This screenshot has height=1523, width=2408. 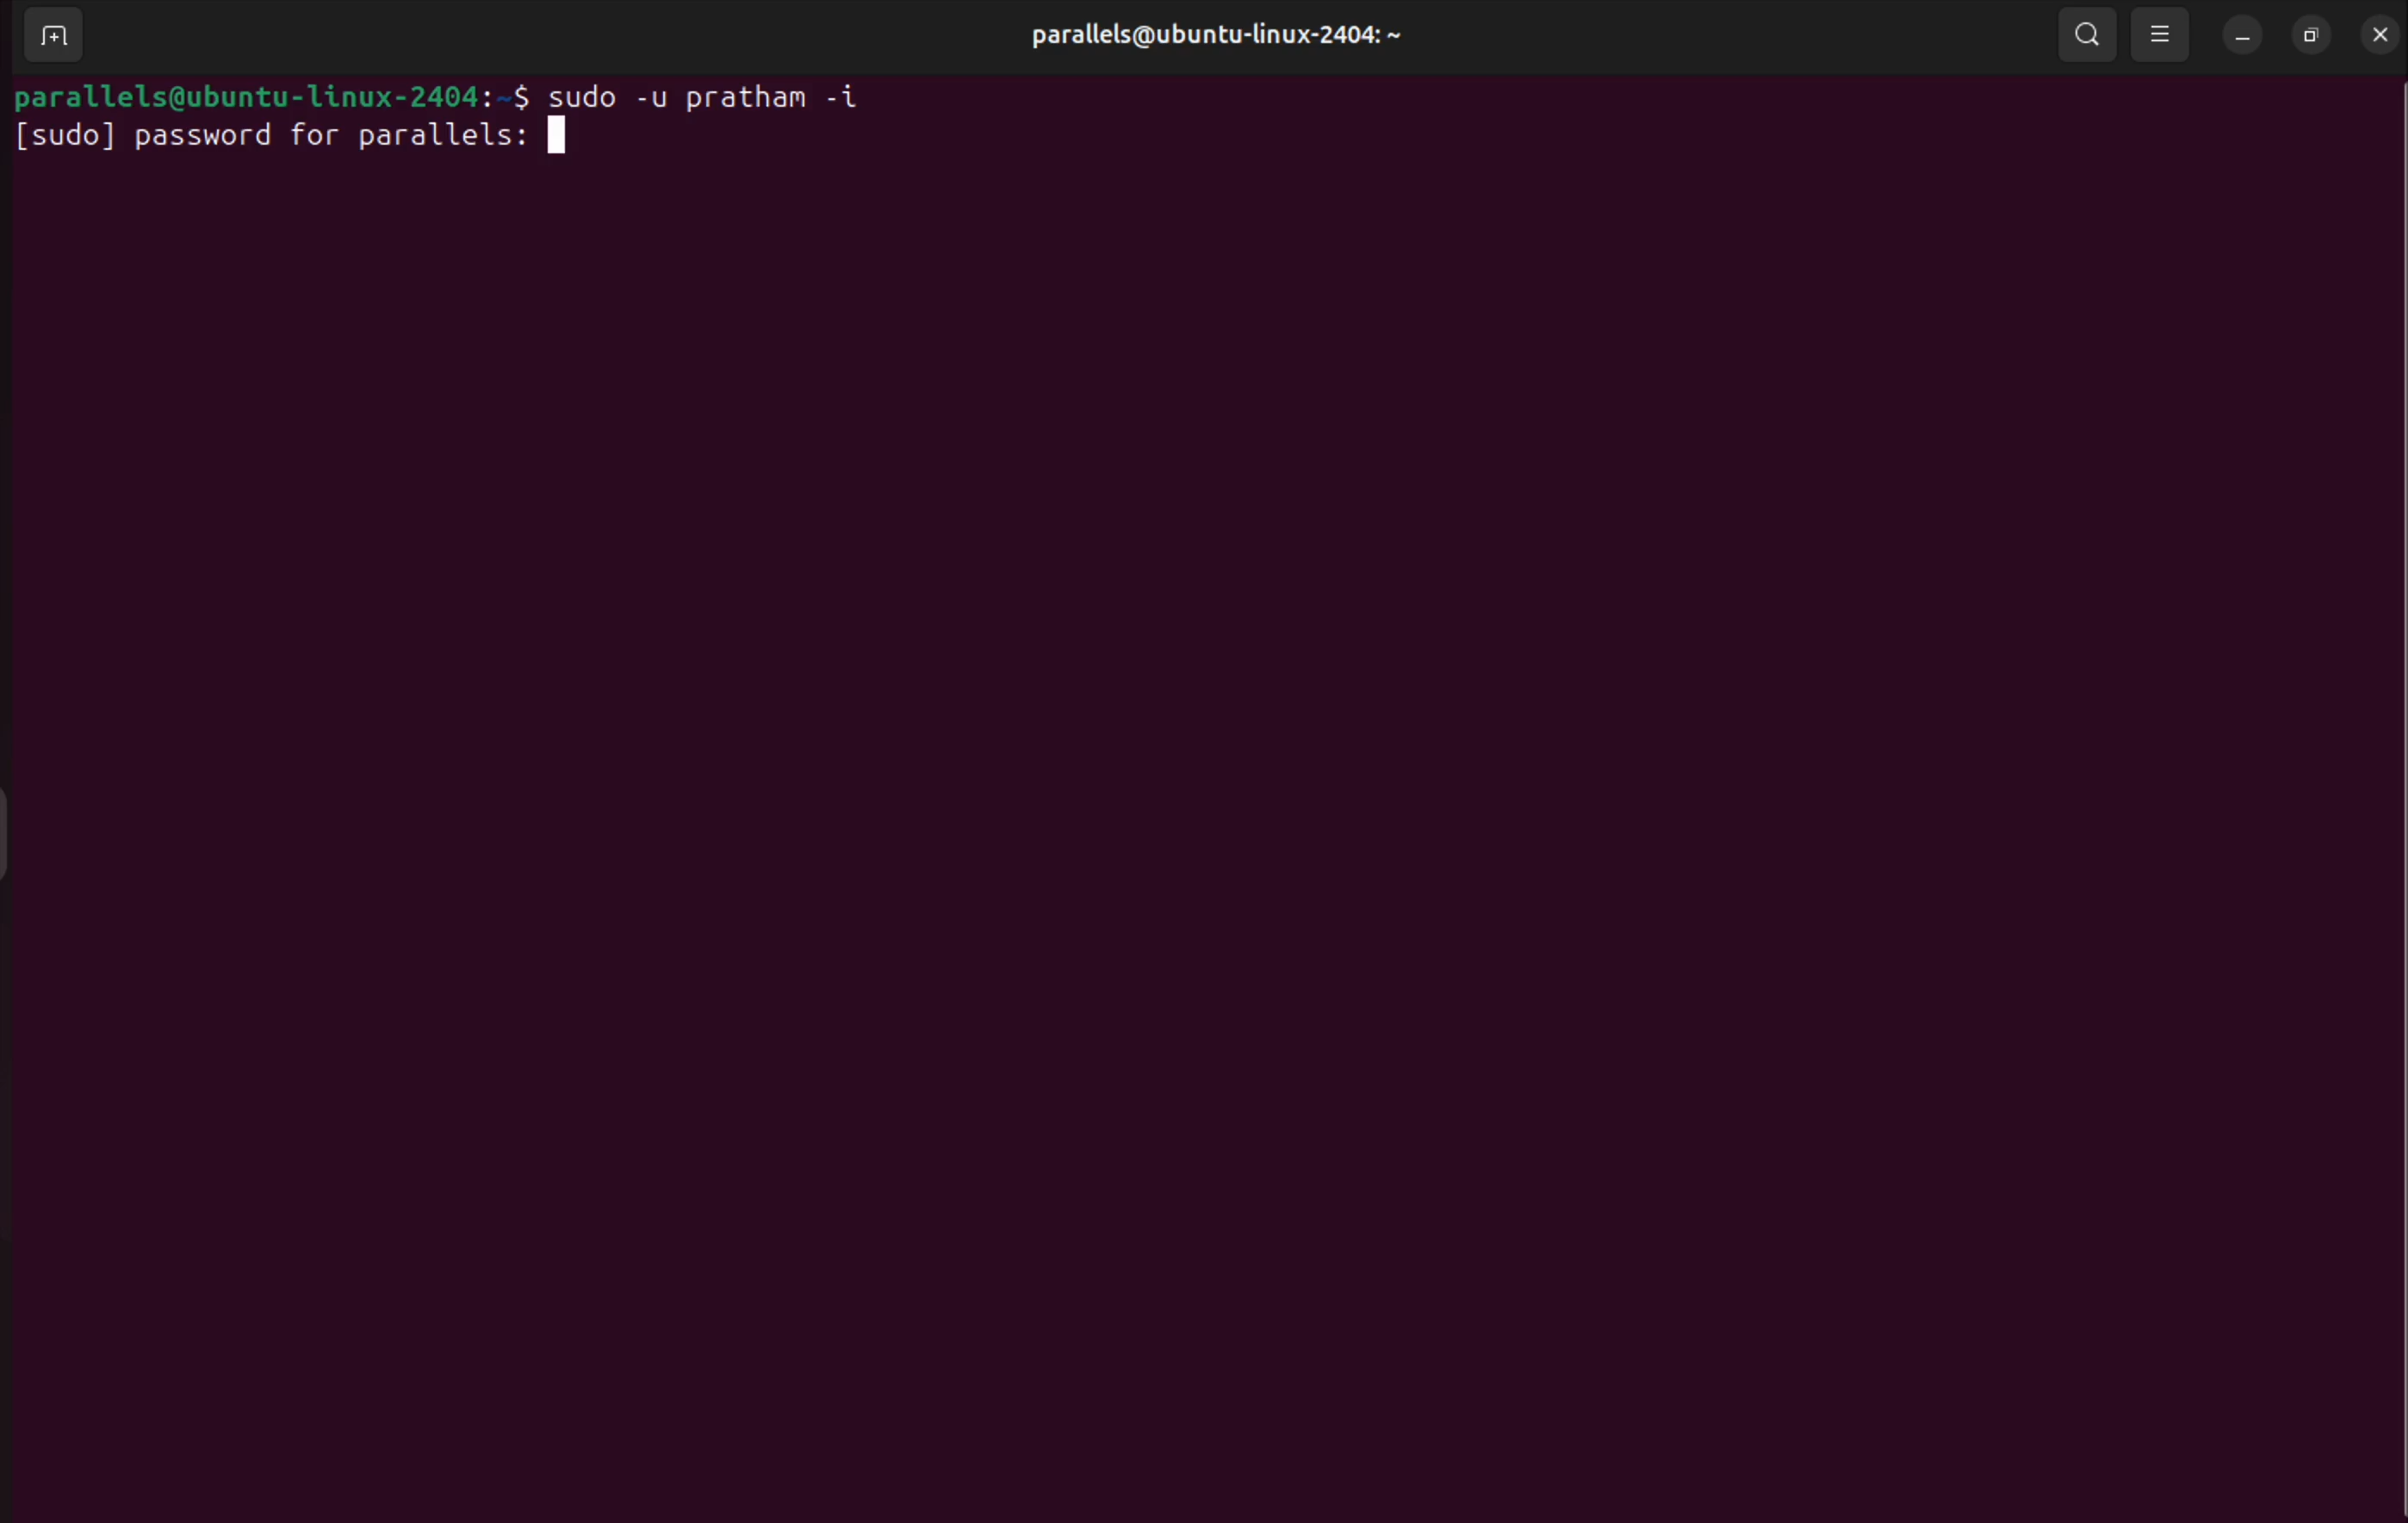 What do you see at coordinates (563, 137) in the screenshot?
I see `cursor` at bounding box center [563, 137].